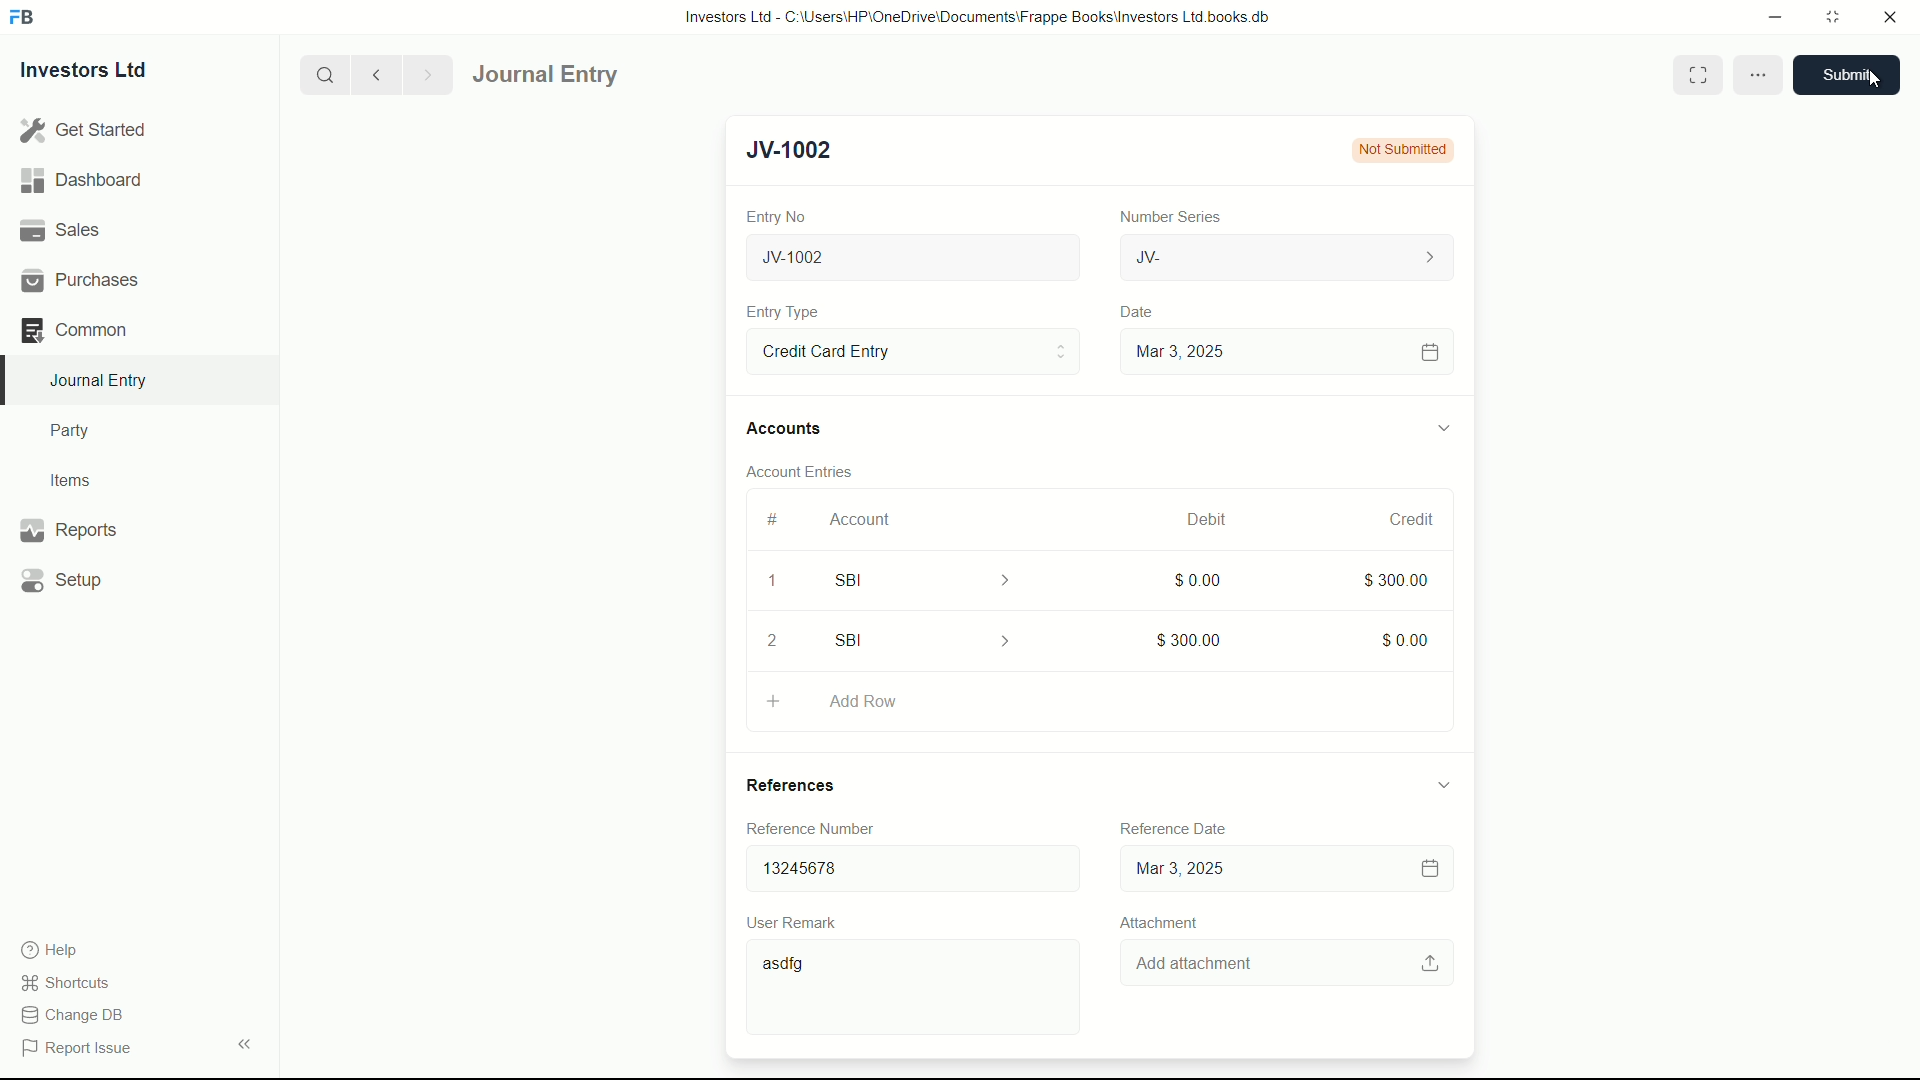 The image size is (1920, 1080). I want to click on New Entry, so click(798, 150).